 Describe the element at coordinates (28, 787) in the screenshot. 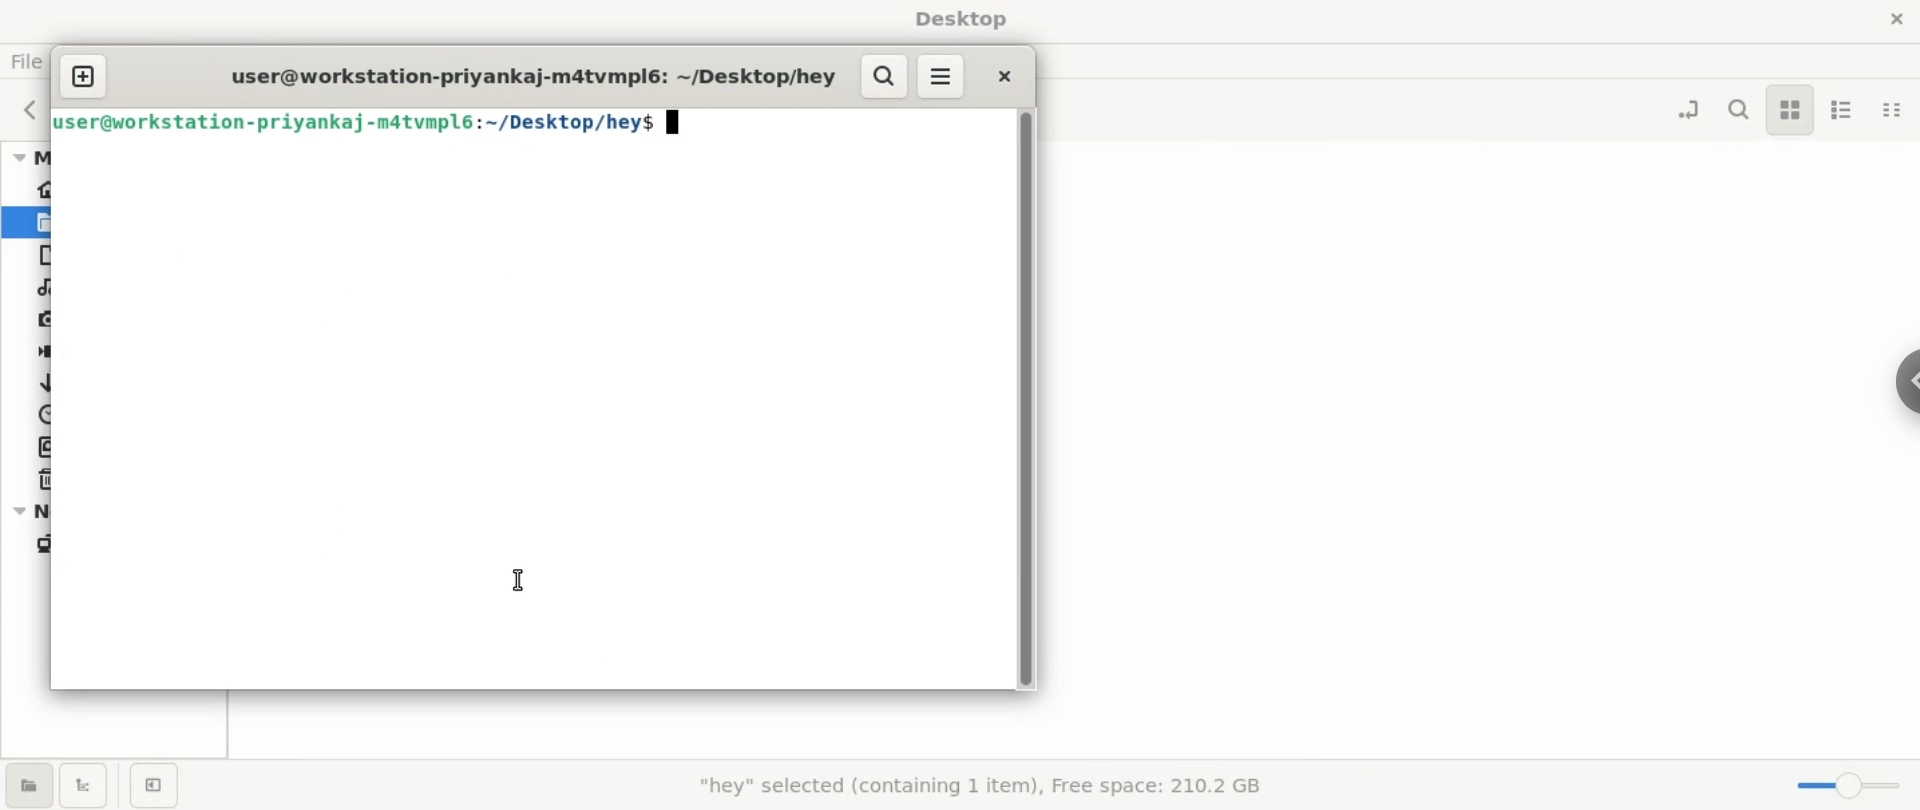

I see `show places` at that location.